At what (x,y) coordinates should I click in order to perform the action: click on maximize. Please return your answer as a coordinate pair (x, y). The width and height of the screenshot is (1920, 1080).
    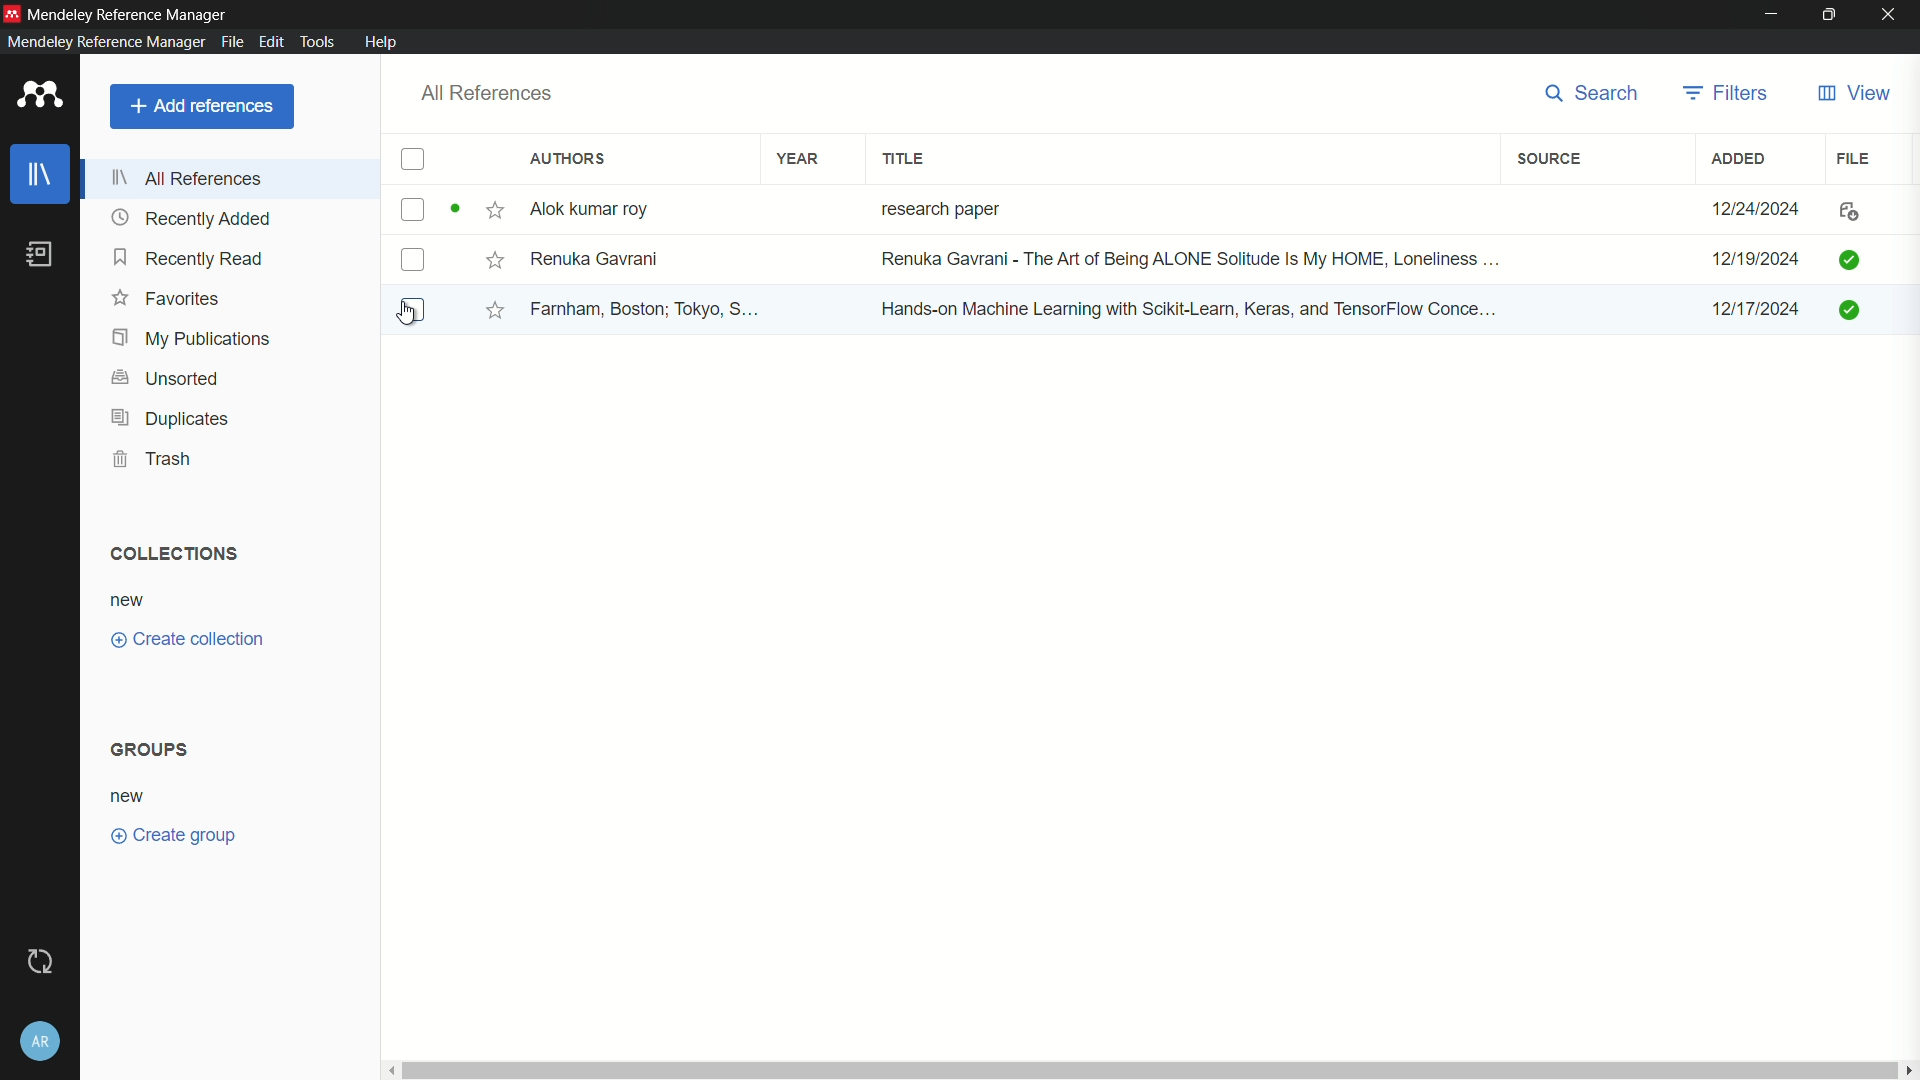
    Looking at the image, I should click on (1829, 14).